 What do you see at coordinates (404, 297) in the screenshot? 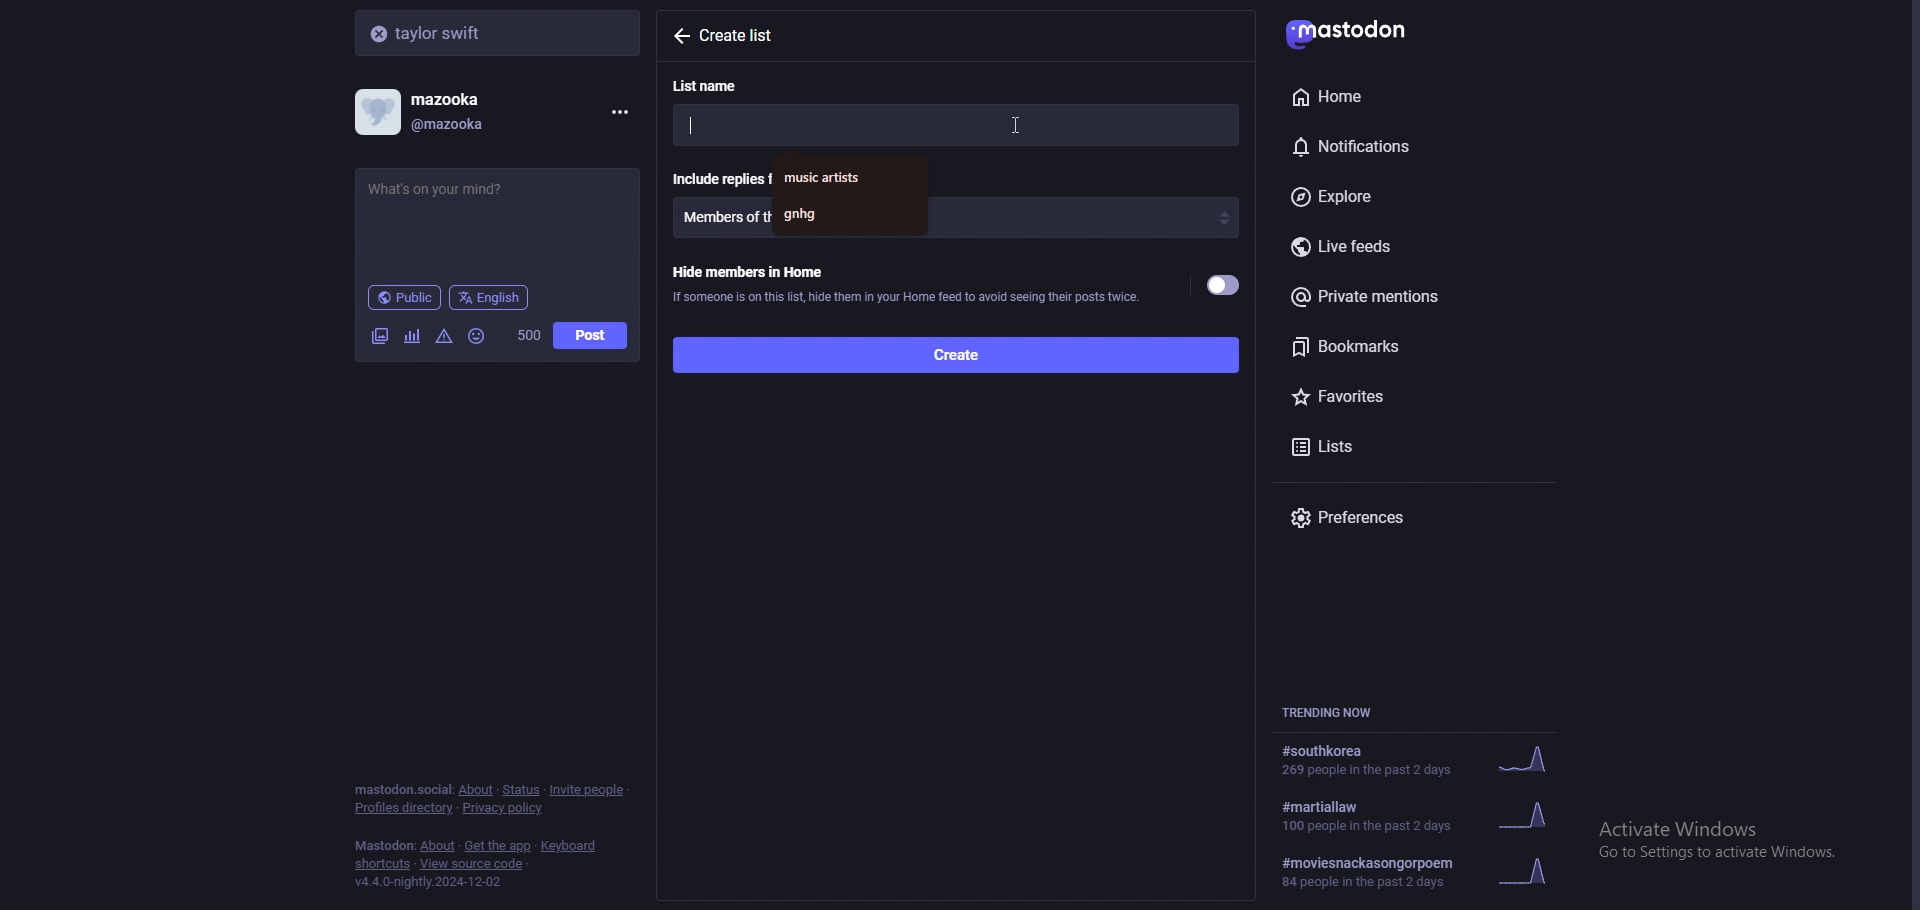
I see `audience` at bounding box center [404, 297].